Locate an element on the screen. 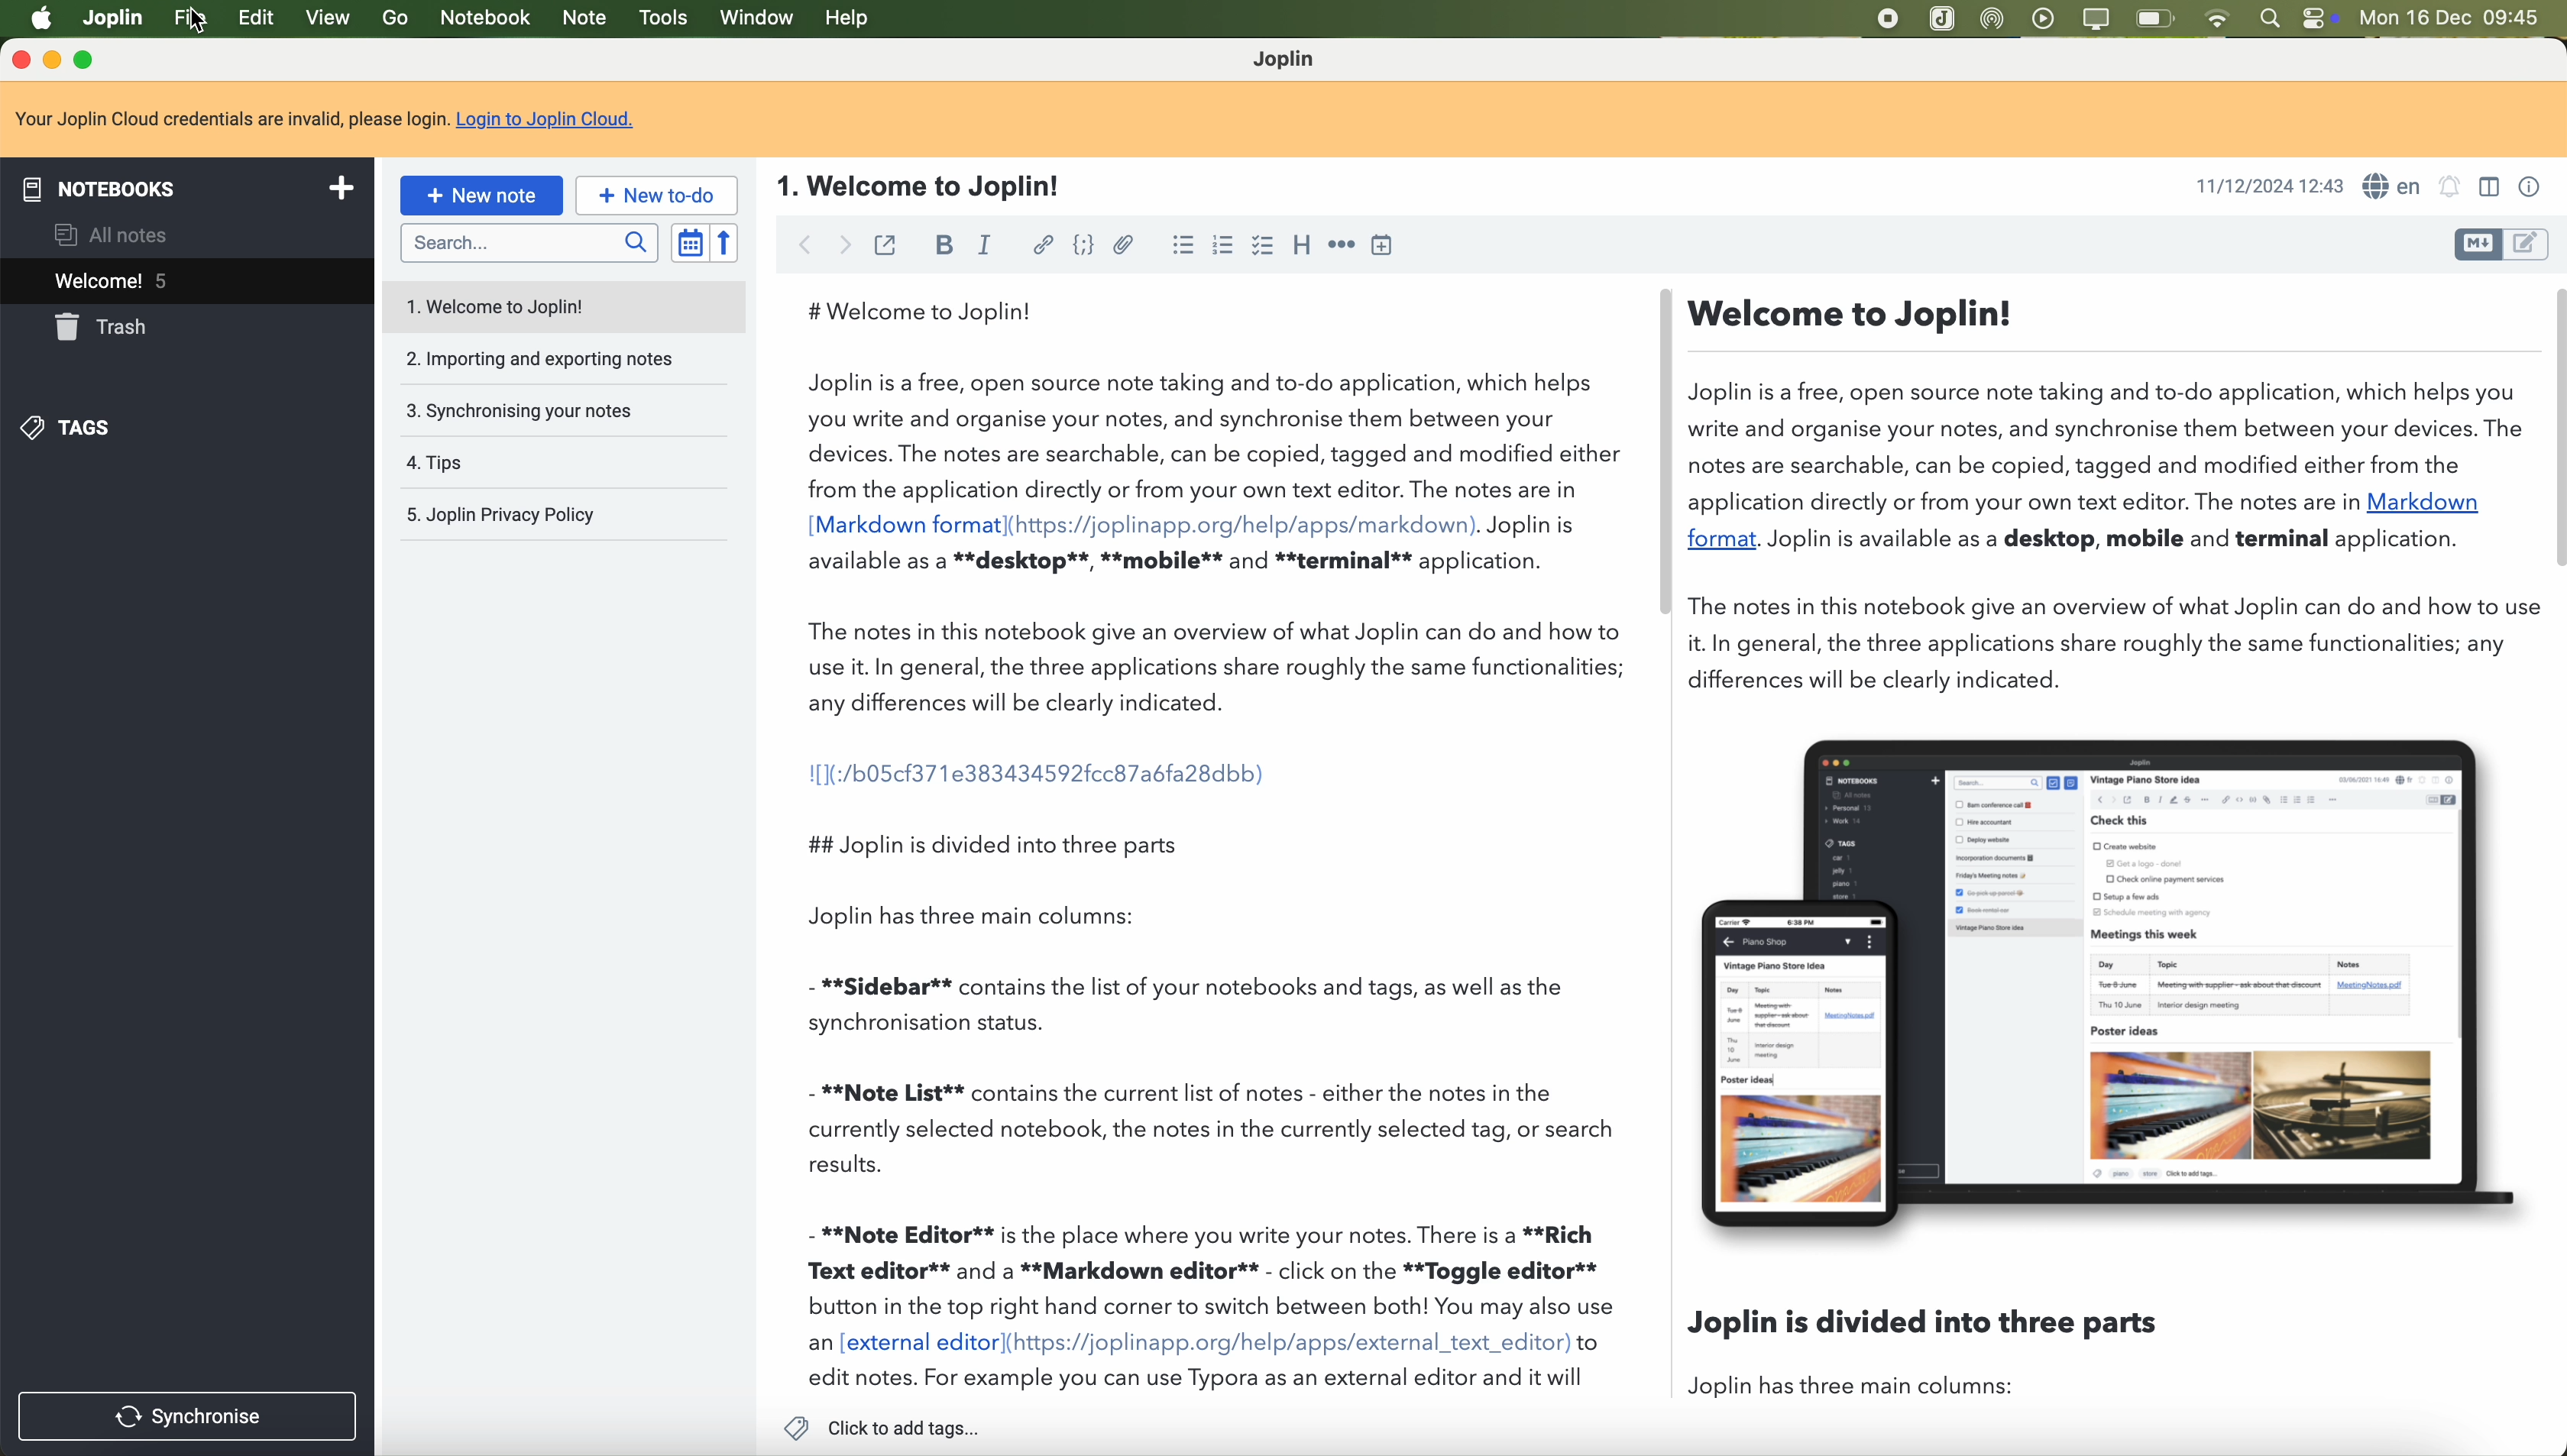 Image resolution: width=2567 pixels, height=1456 pixels. bulleted list is located at coordinates (1182, 245).